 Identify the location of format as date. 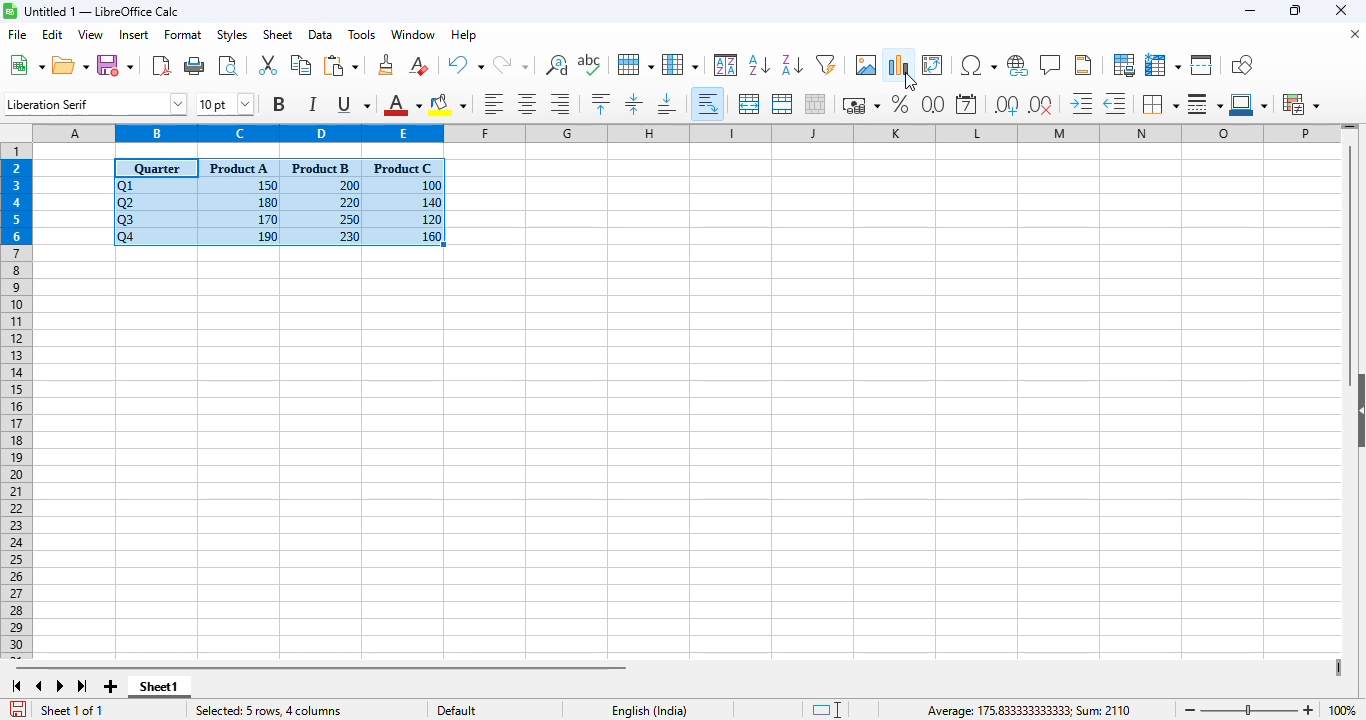
(966, 104).